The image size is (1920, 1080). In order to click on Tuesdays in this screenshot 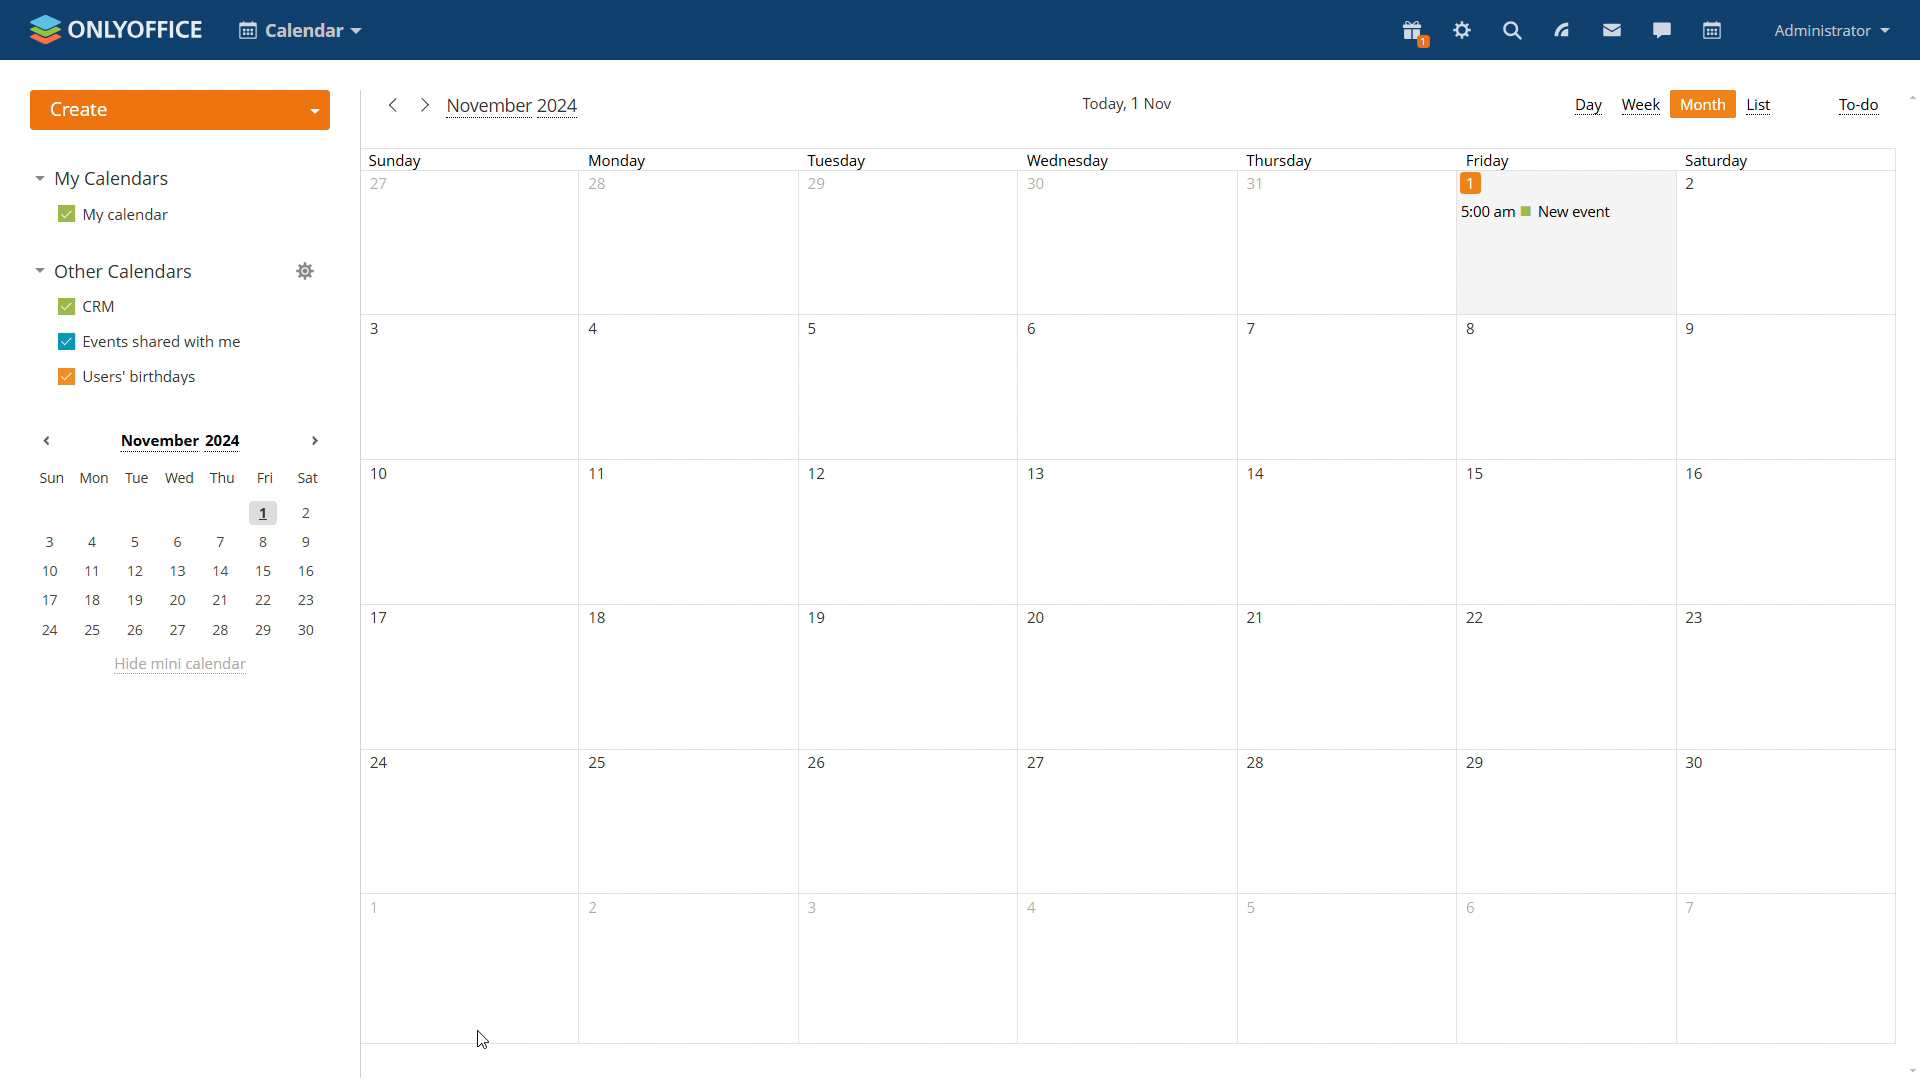, I will do `click(905, 597)`.